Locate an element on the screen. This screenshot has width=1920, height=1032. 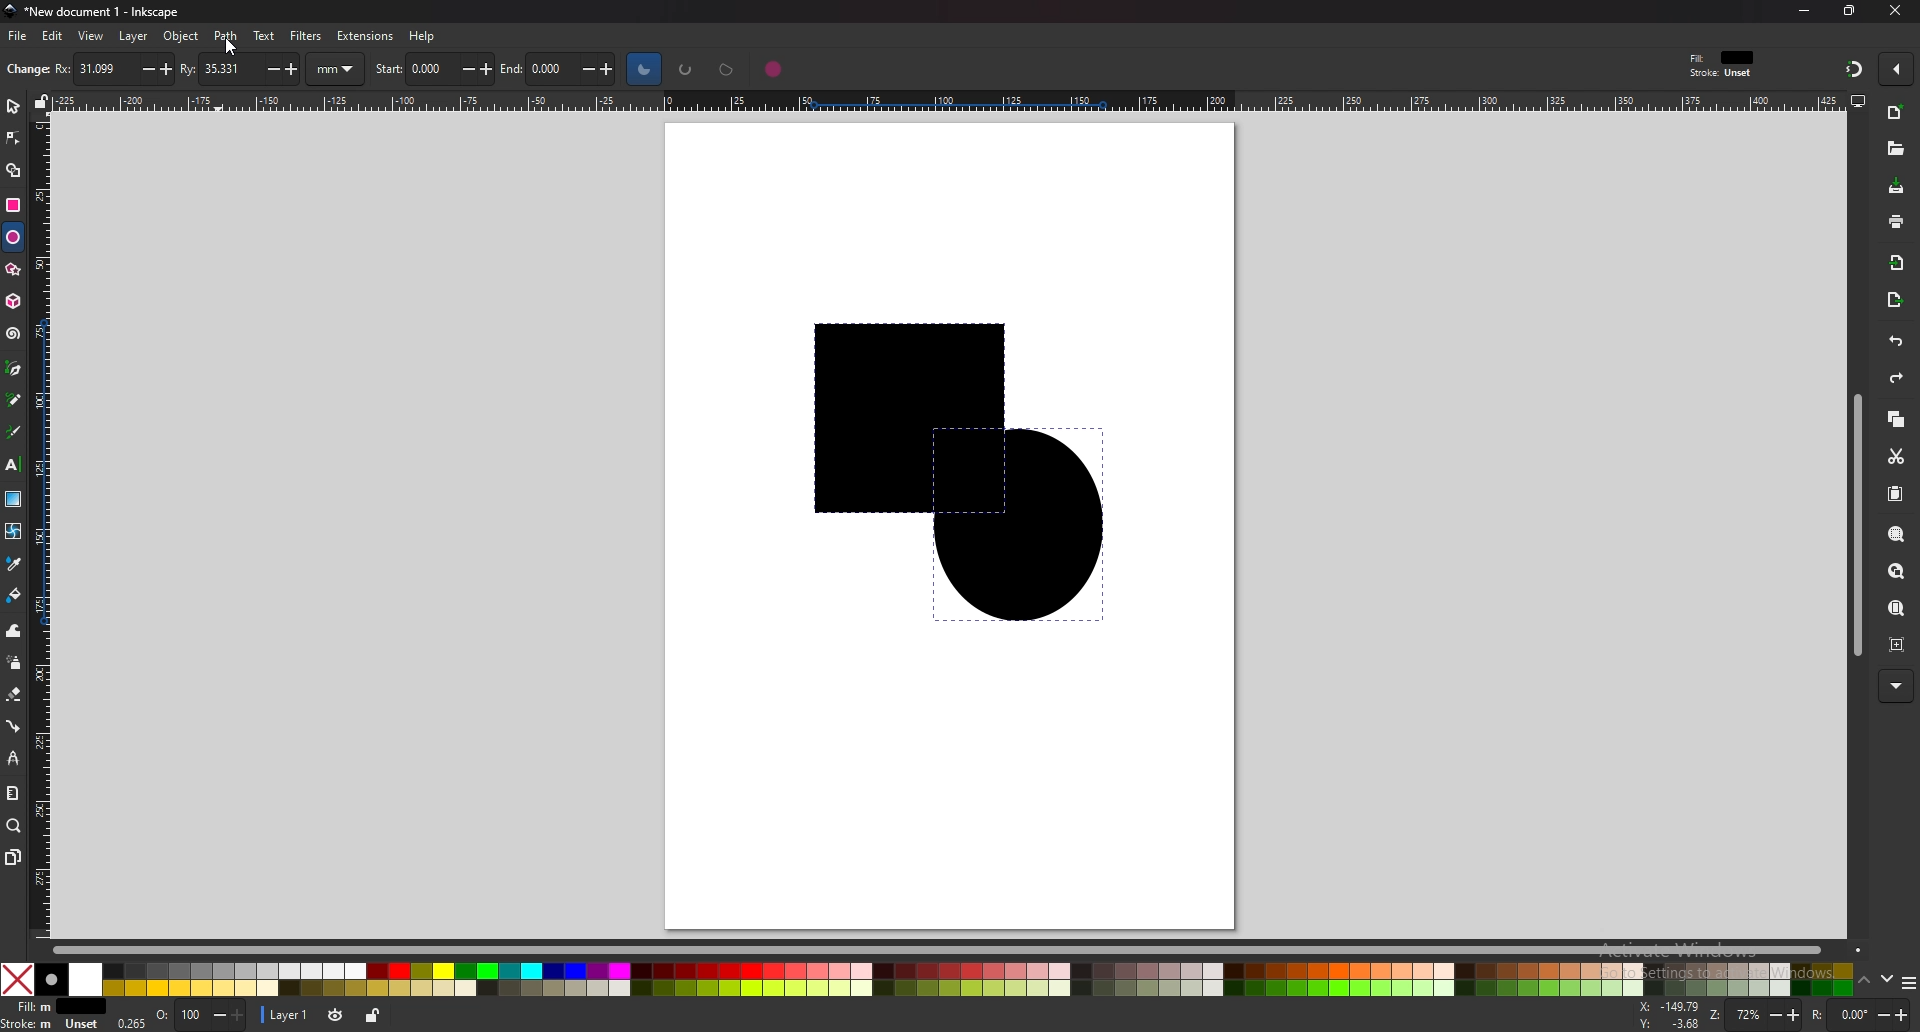
new is located at coordinates (1896, 113).